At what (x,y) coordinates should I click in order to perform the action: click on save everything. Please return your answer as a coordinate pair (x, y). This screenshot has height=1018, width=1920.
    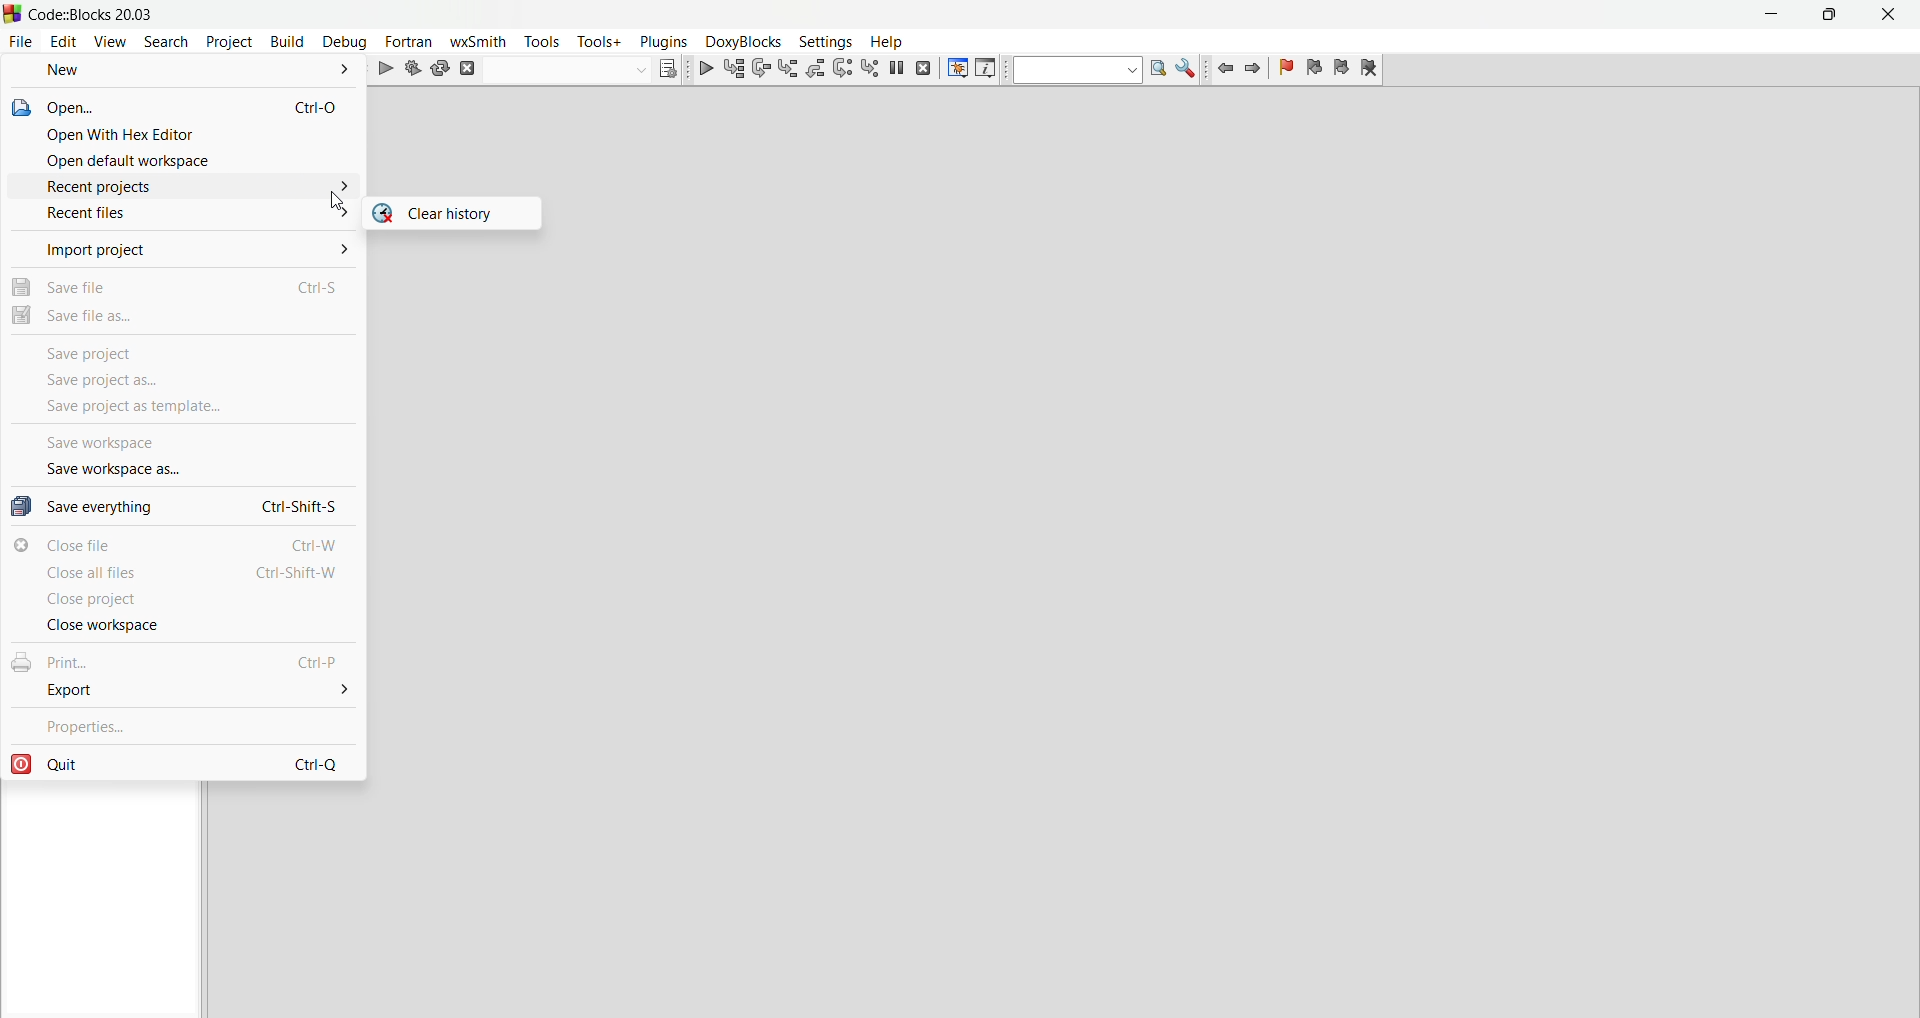
    Looking at the image, I should click on (184, 503).